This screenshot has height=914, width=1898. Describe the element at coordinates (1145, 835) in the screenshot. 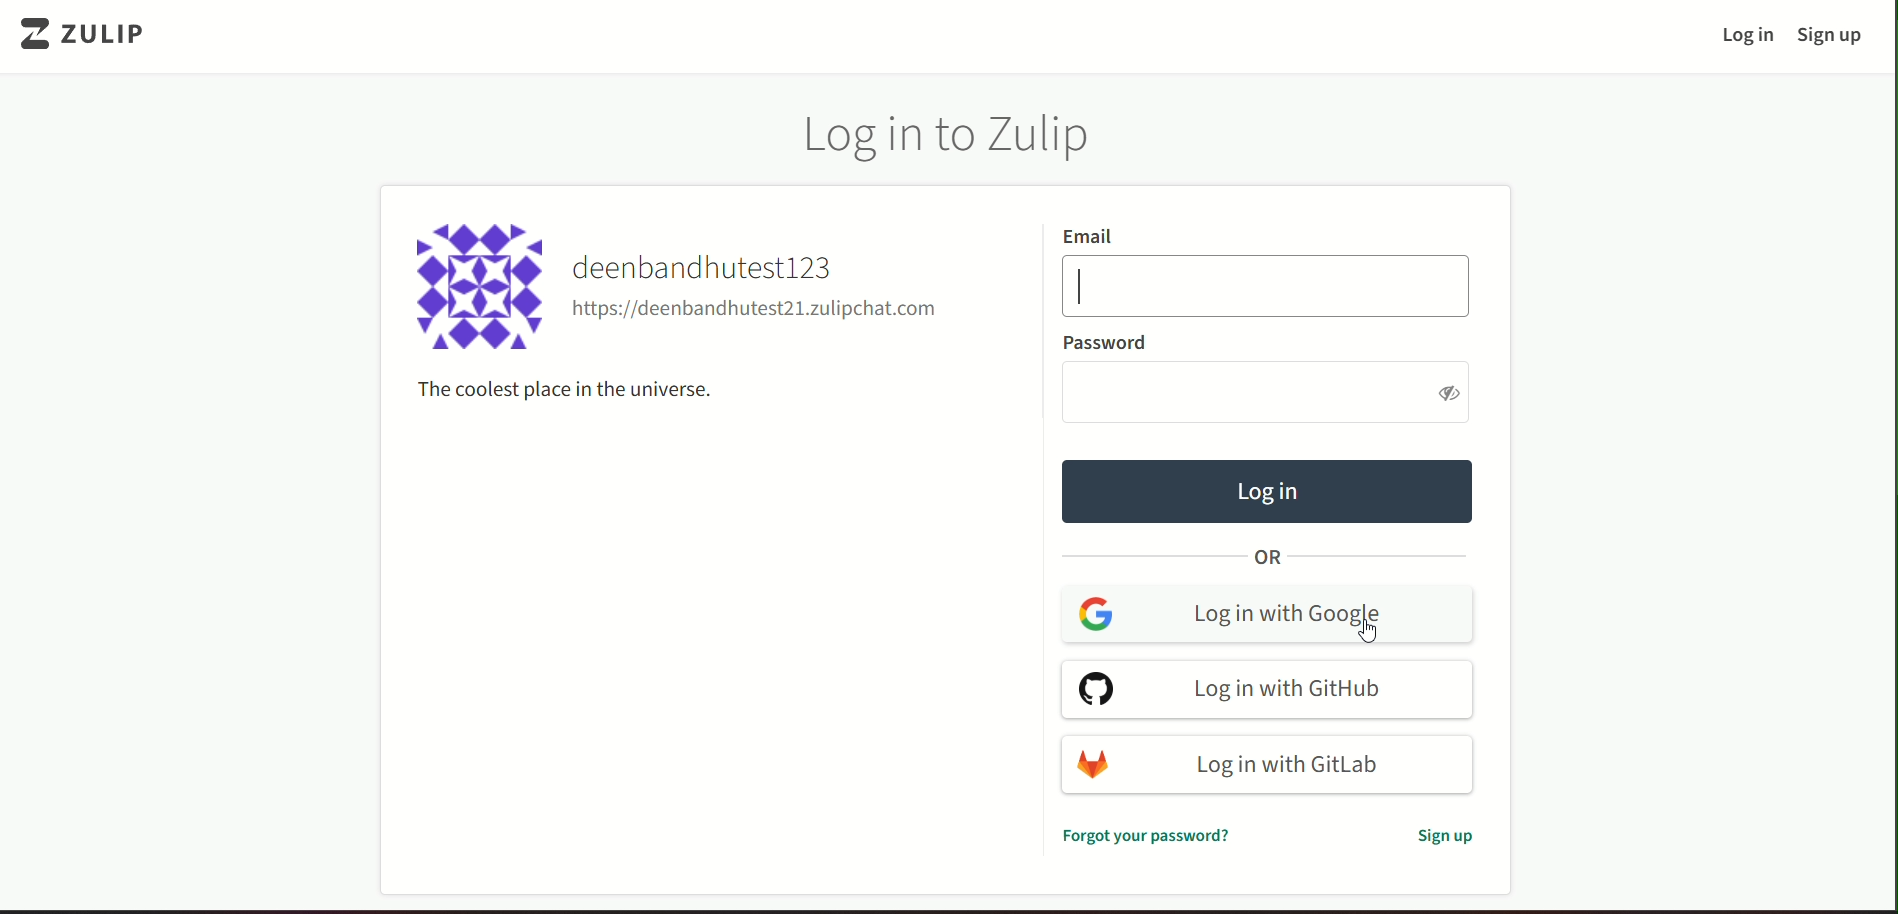

I see `text` at that location.